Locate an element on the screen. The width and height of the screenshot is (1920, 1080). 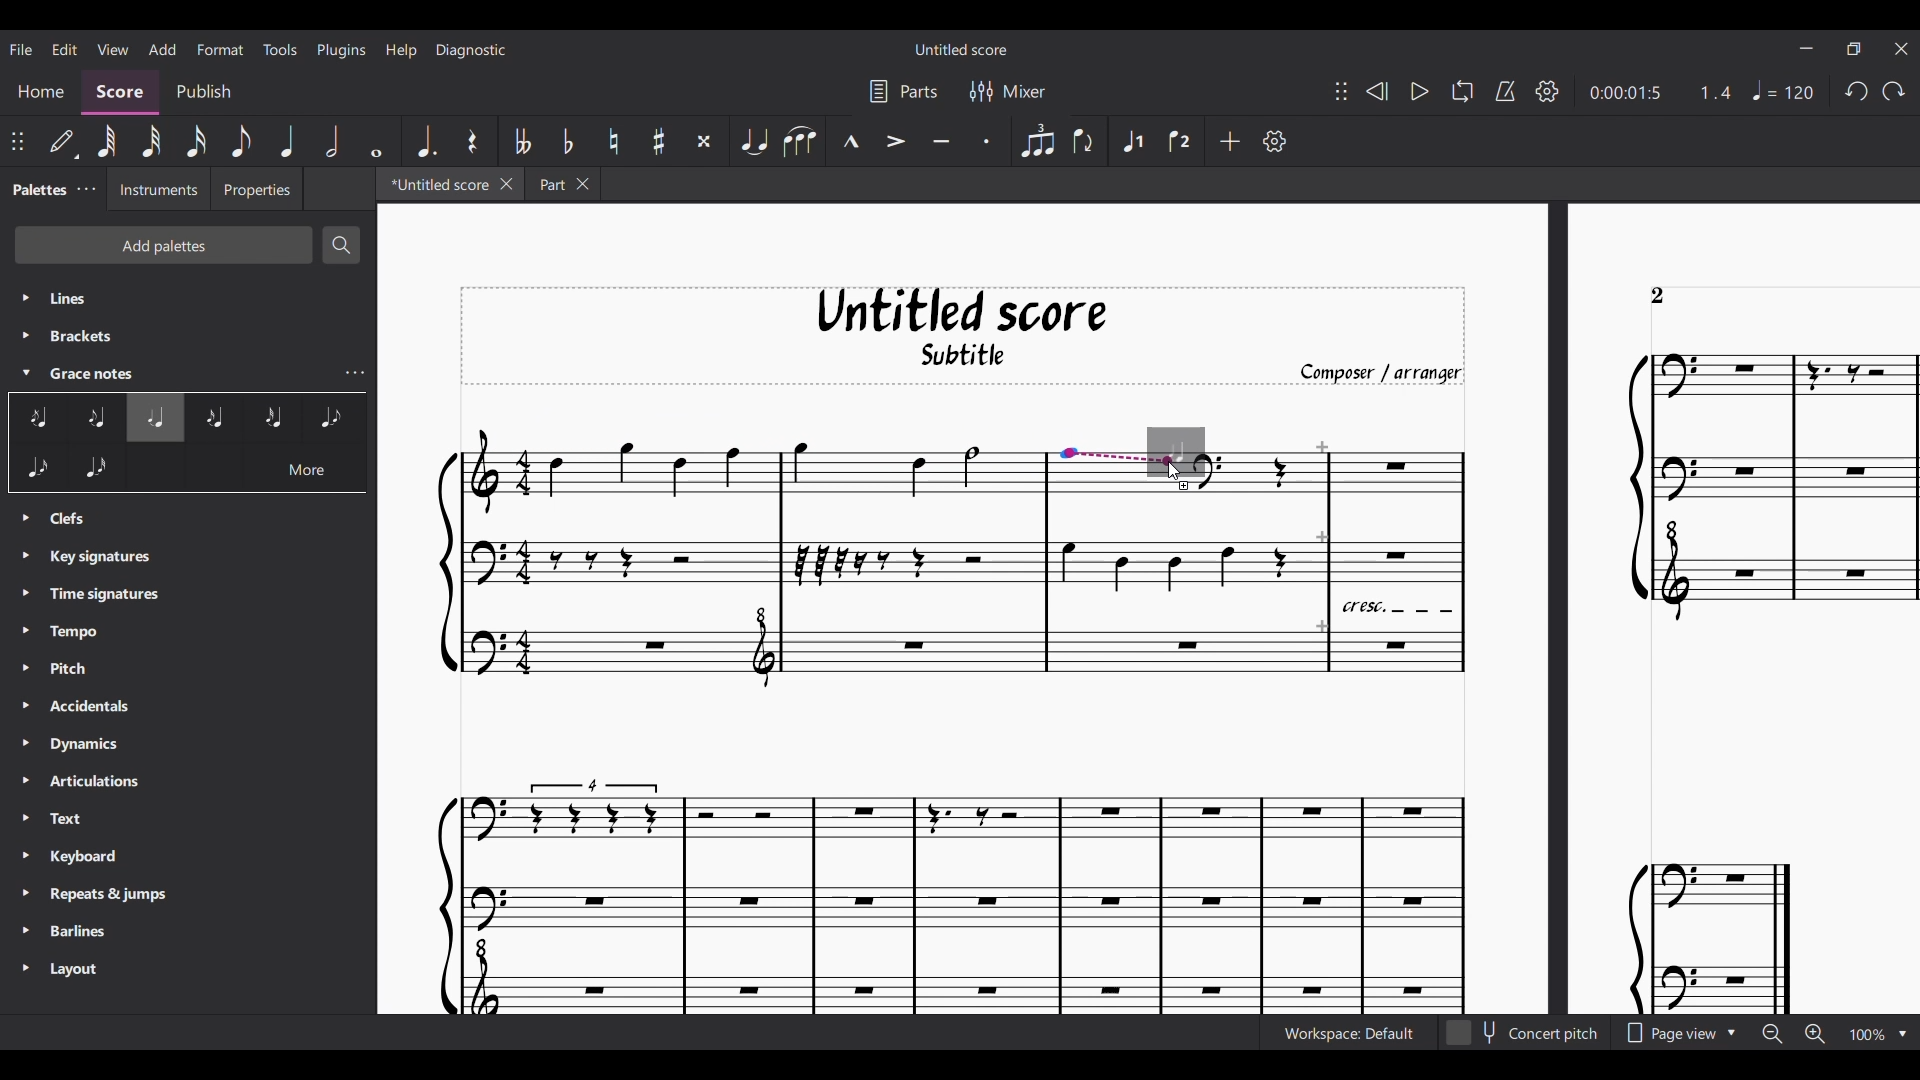
Indicates an addition is going to be made to the note is located at coordinates (1185, 486).